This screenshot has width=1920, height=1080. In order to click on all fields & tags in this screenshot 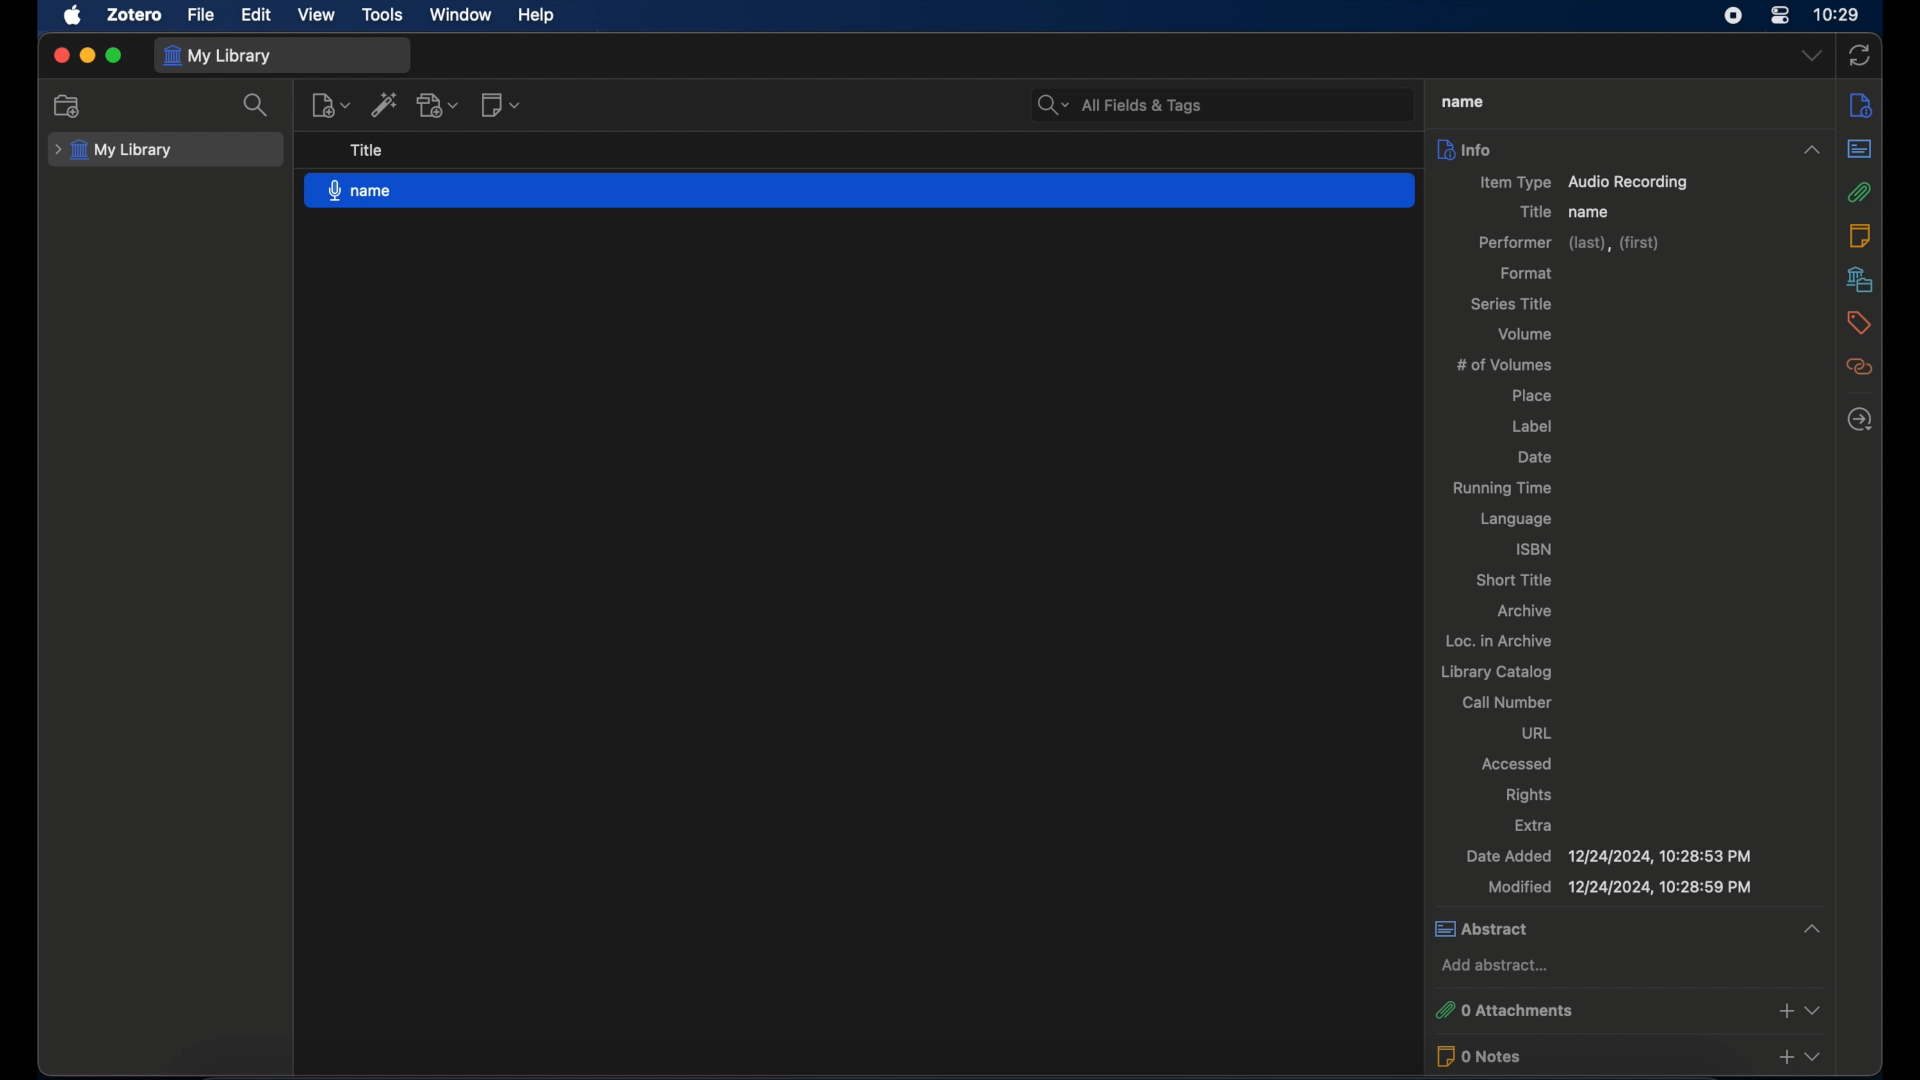, I will do `click(1118, 104)`.